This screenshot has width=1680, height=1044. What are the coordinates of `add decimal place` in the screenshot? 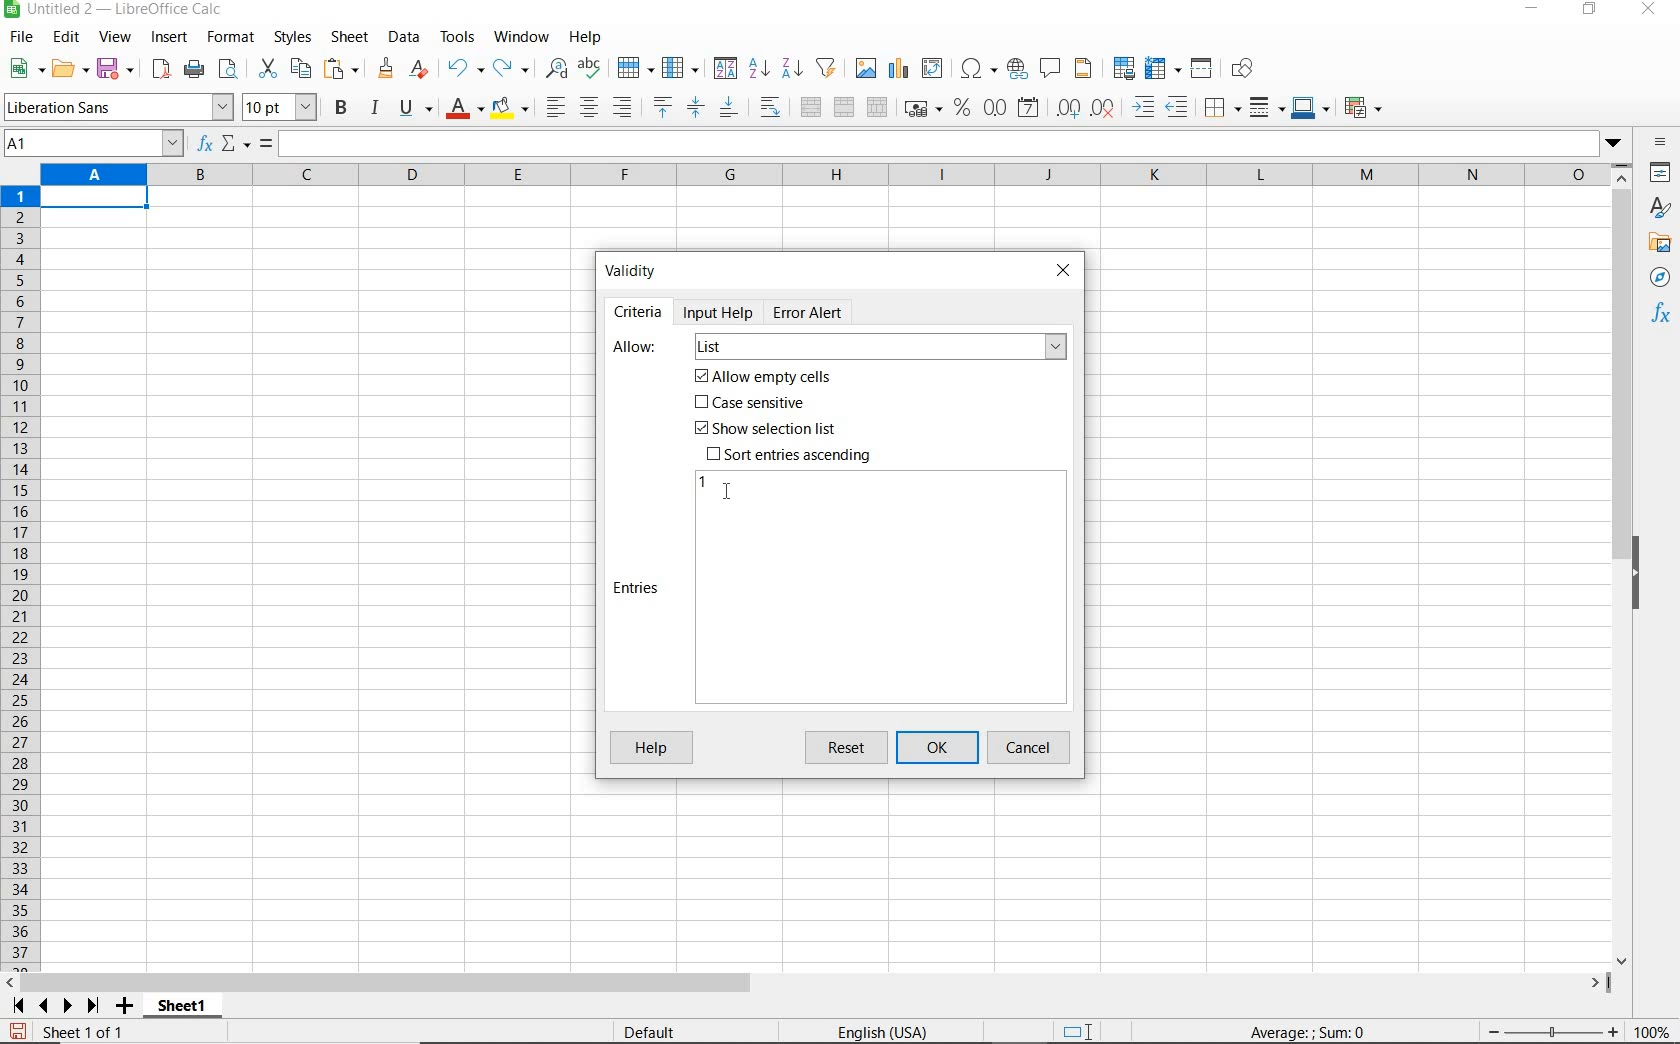 It's located at (1069, 109).